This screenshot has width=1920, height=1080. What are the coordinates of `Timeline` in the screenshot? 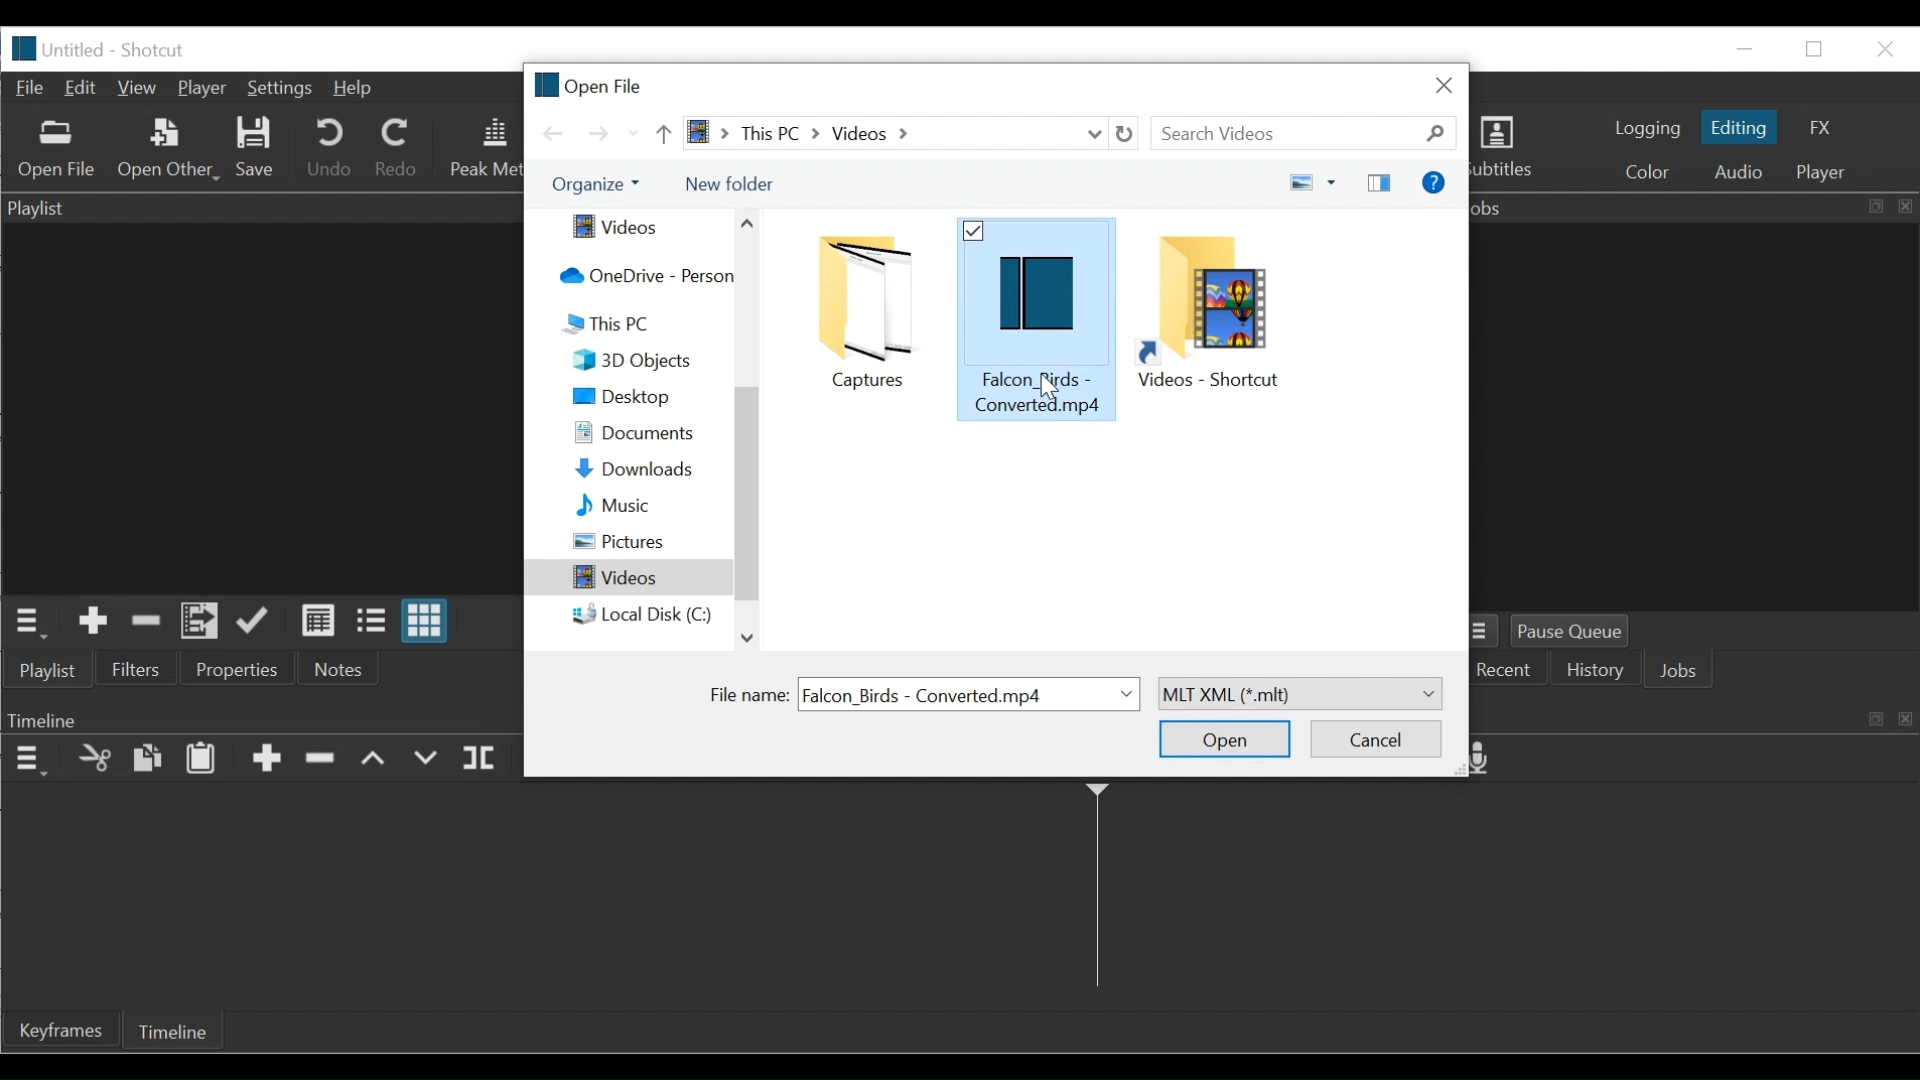 It's located at (172, 1030).